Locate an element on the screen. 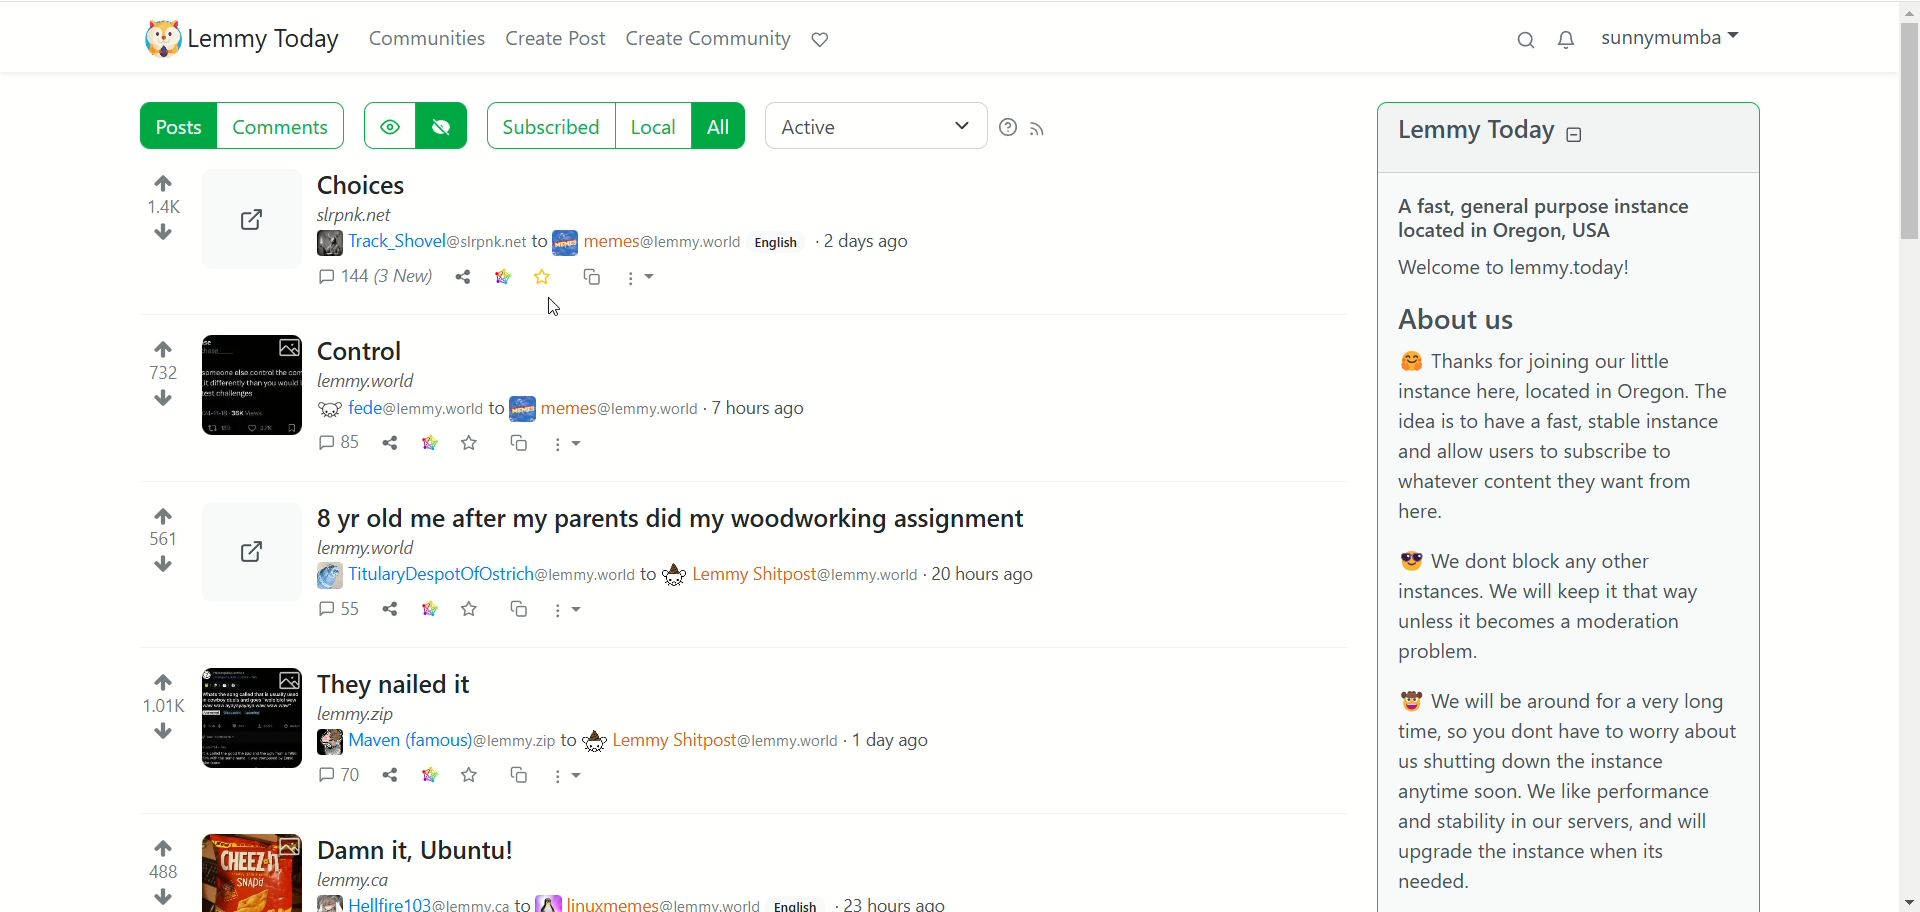  save is located at coordinates (470, 778).